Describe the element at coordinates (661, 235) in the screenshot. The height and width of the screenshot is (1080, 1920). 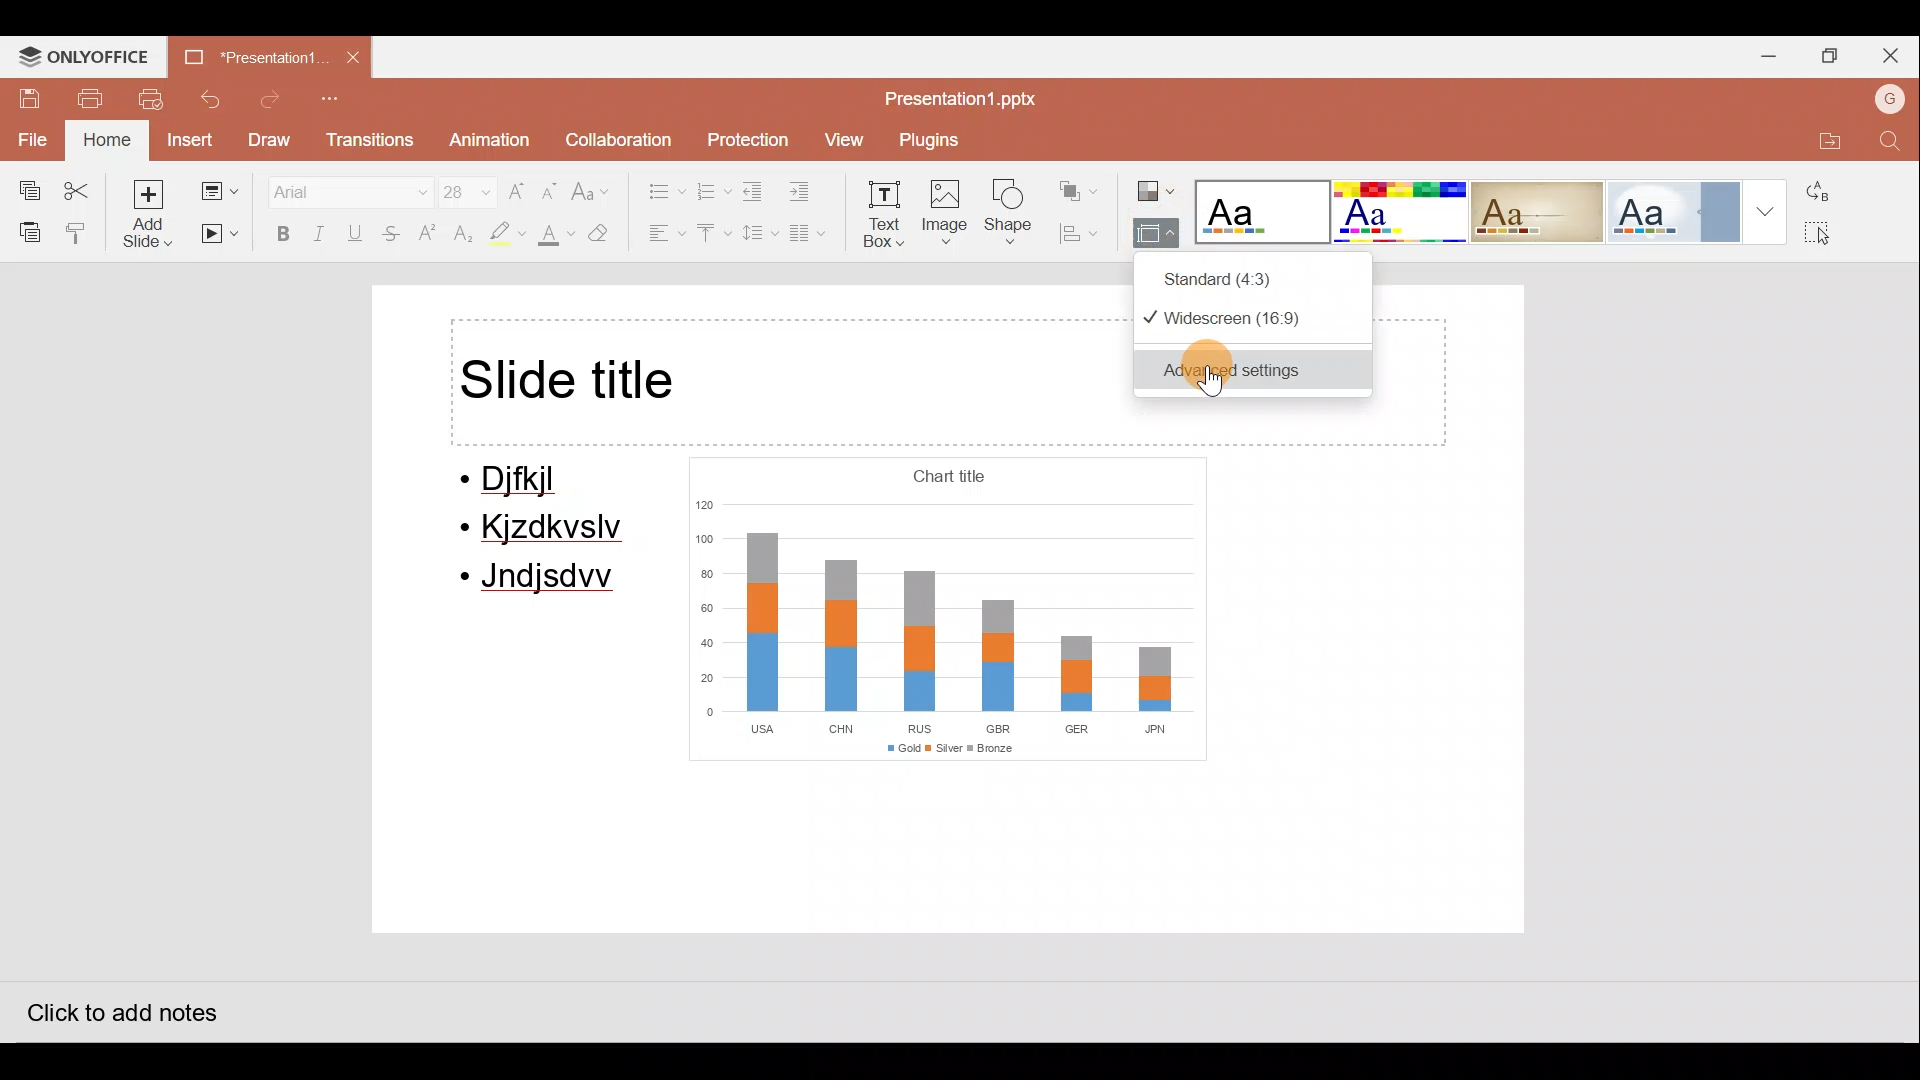
I see `Horizontal align` at that location.